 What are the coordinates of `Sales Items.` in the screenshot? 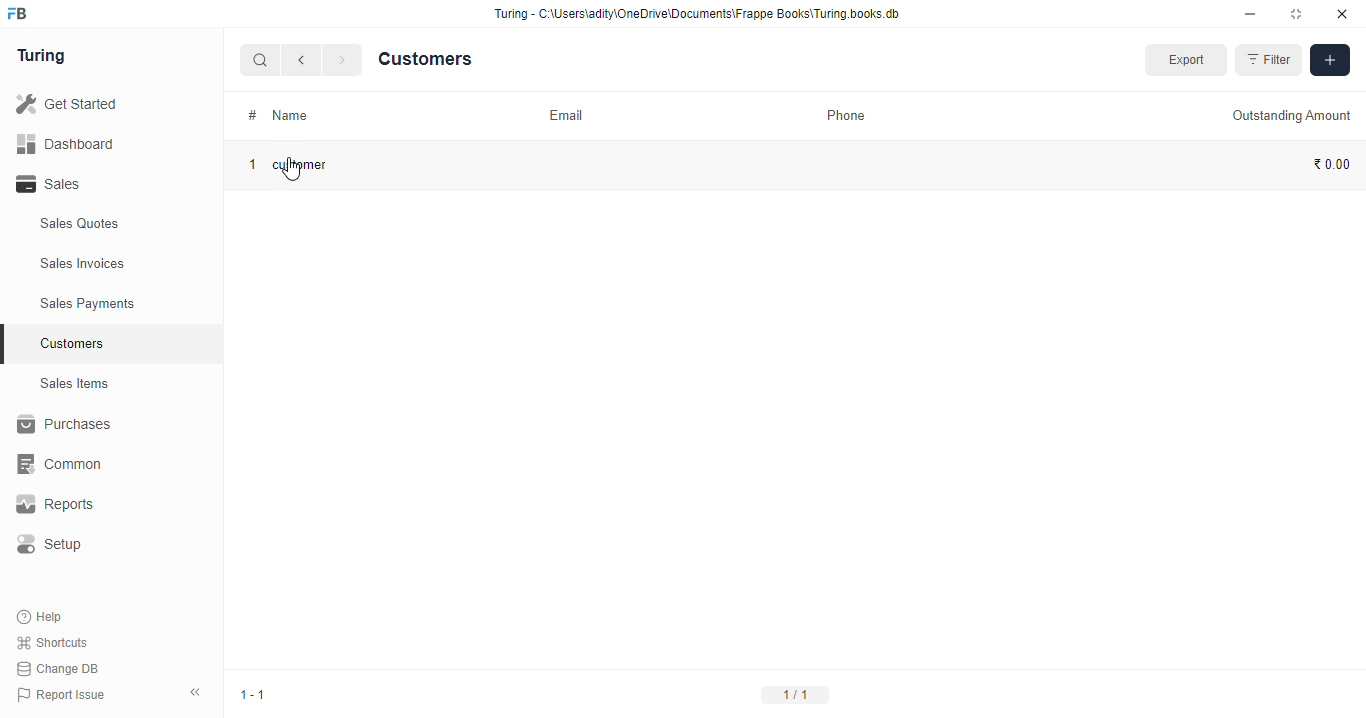 It's located at (111, 384).